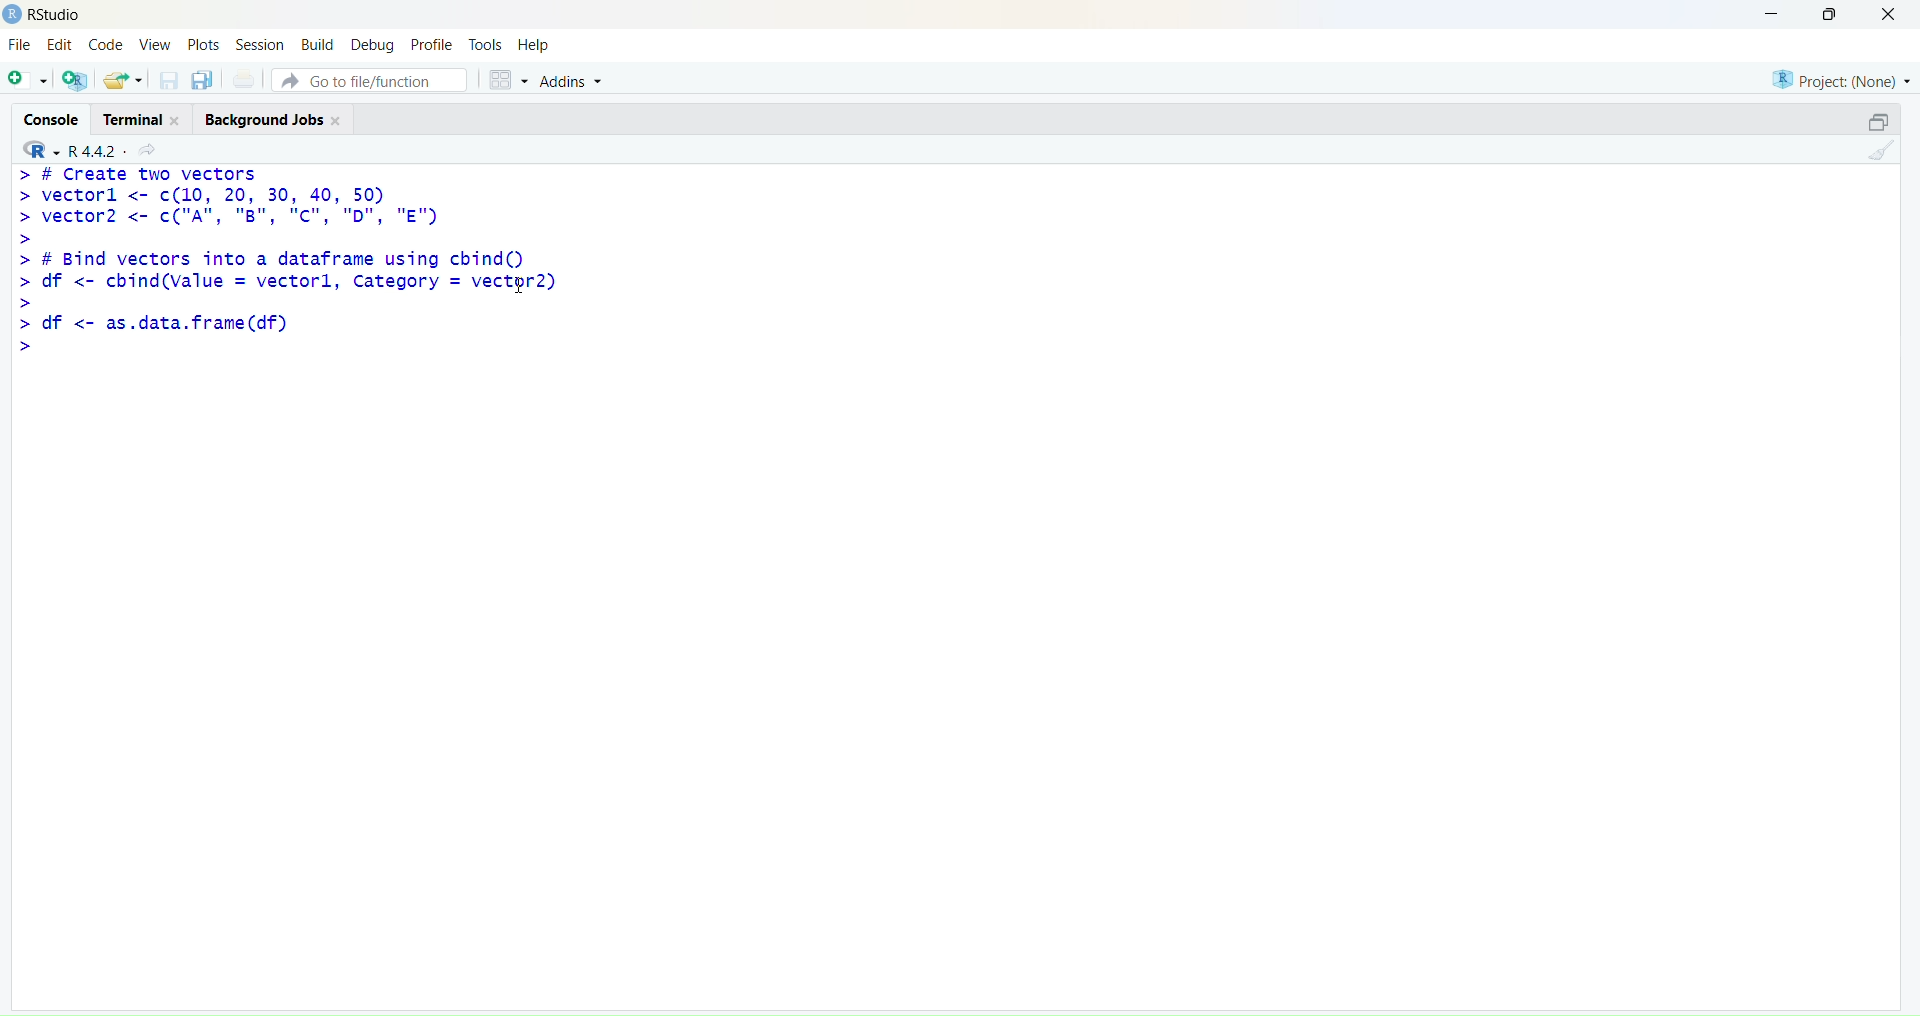 The height and width of the screenshot is (1016, 1920). Describe the element at coordinates (228, 206) in the screenshot. I see `# Create two vectorsvectorl <- c(10, 20, 30, 40, 50)vector2 <- c("A", "B", “C", "D", "E")` at that location.